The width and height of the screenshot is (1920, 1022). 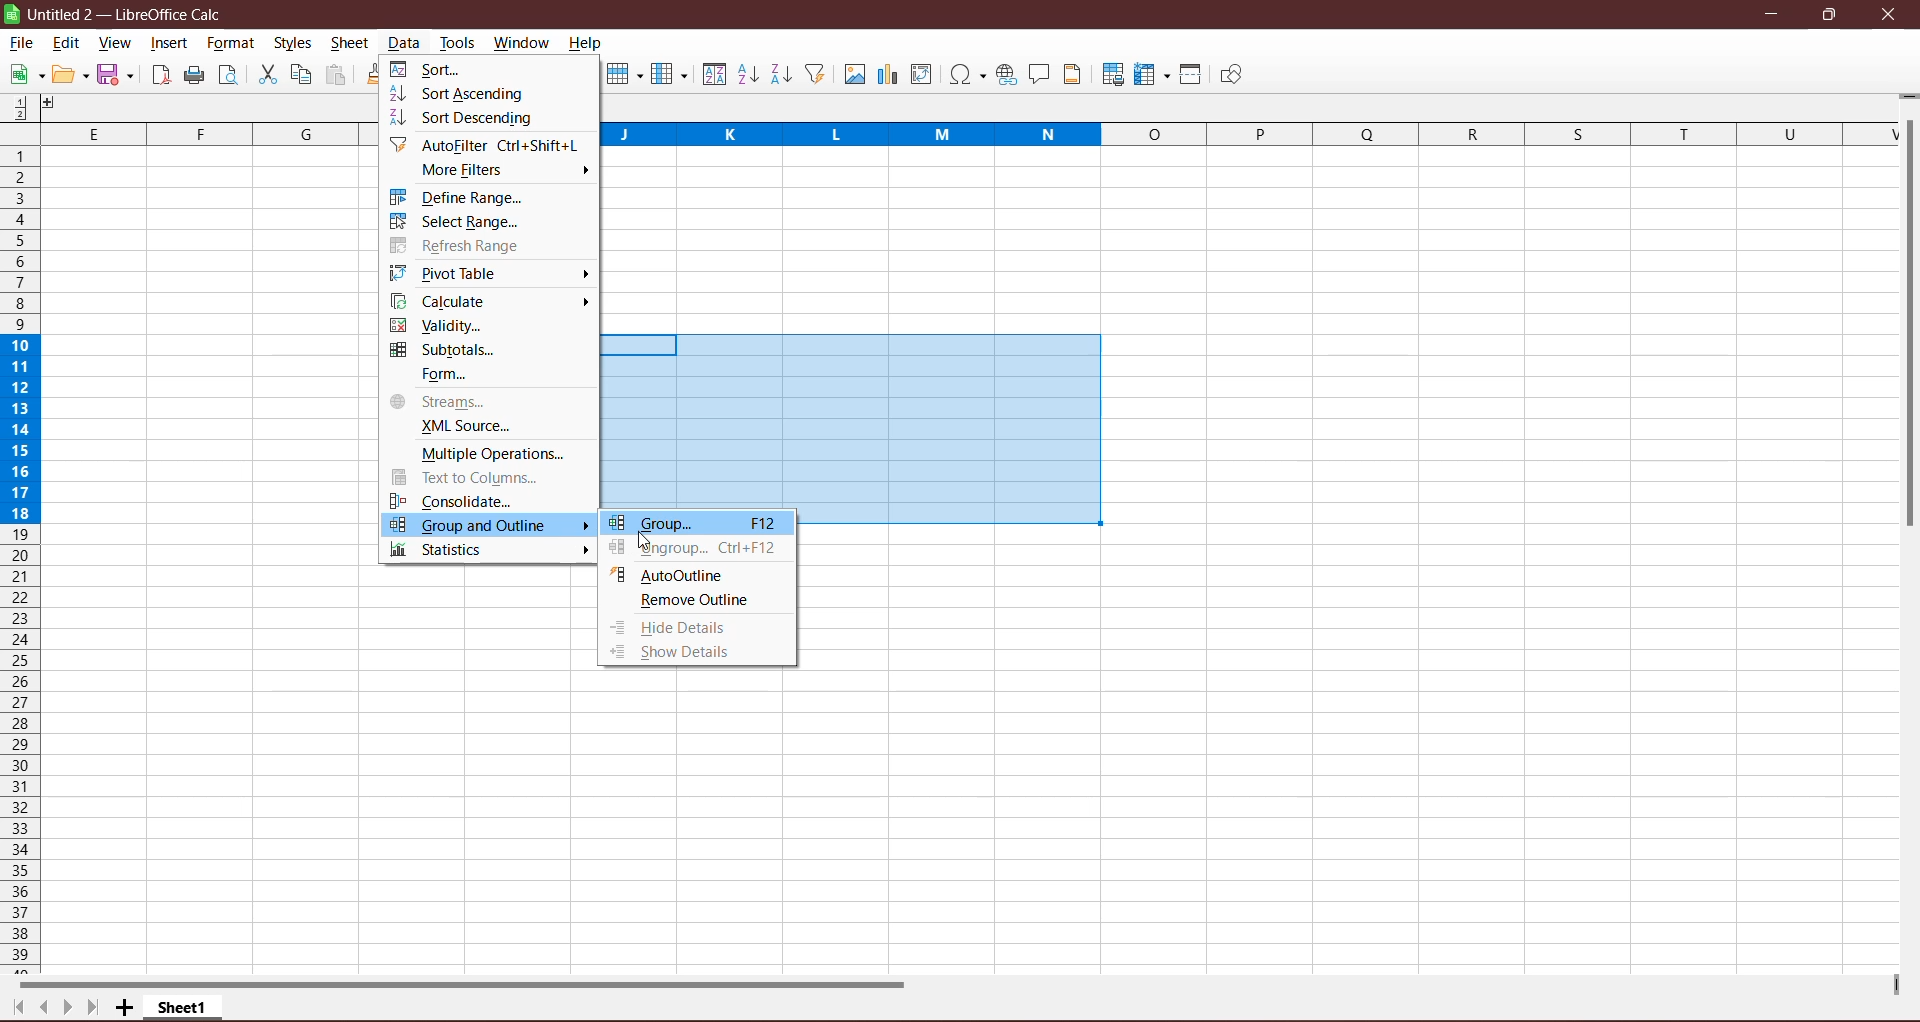 What do you see at coordinates (442, 375) in the screenshot?
I see `Form` at bounding box center [442, 375].